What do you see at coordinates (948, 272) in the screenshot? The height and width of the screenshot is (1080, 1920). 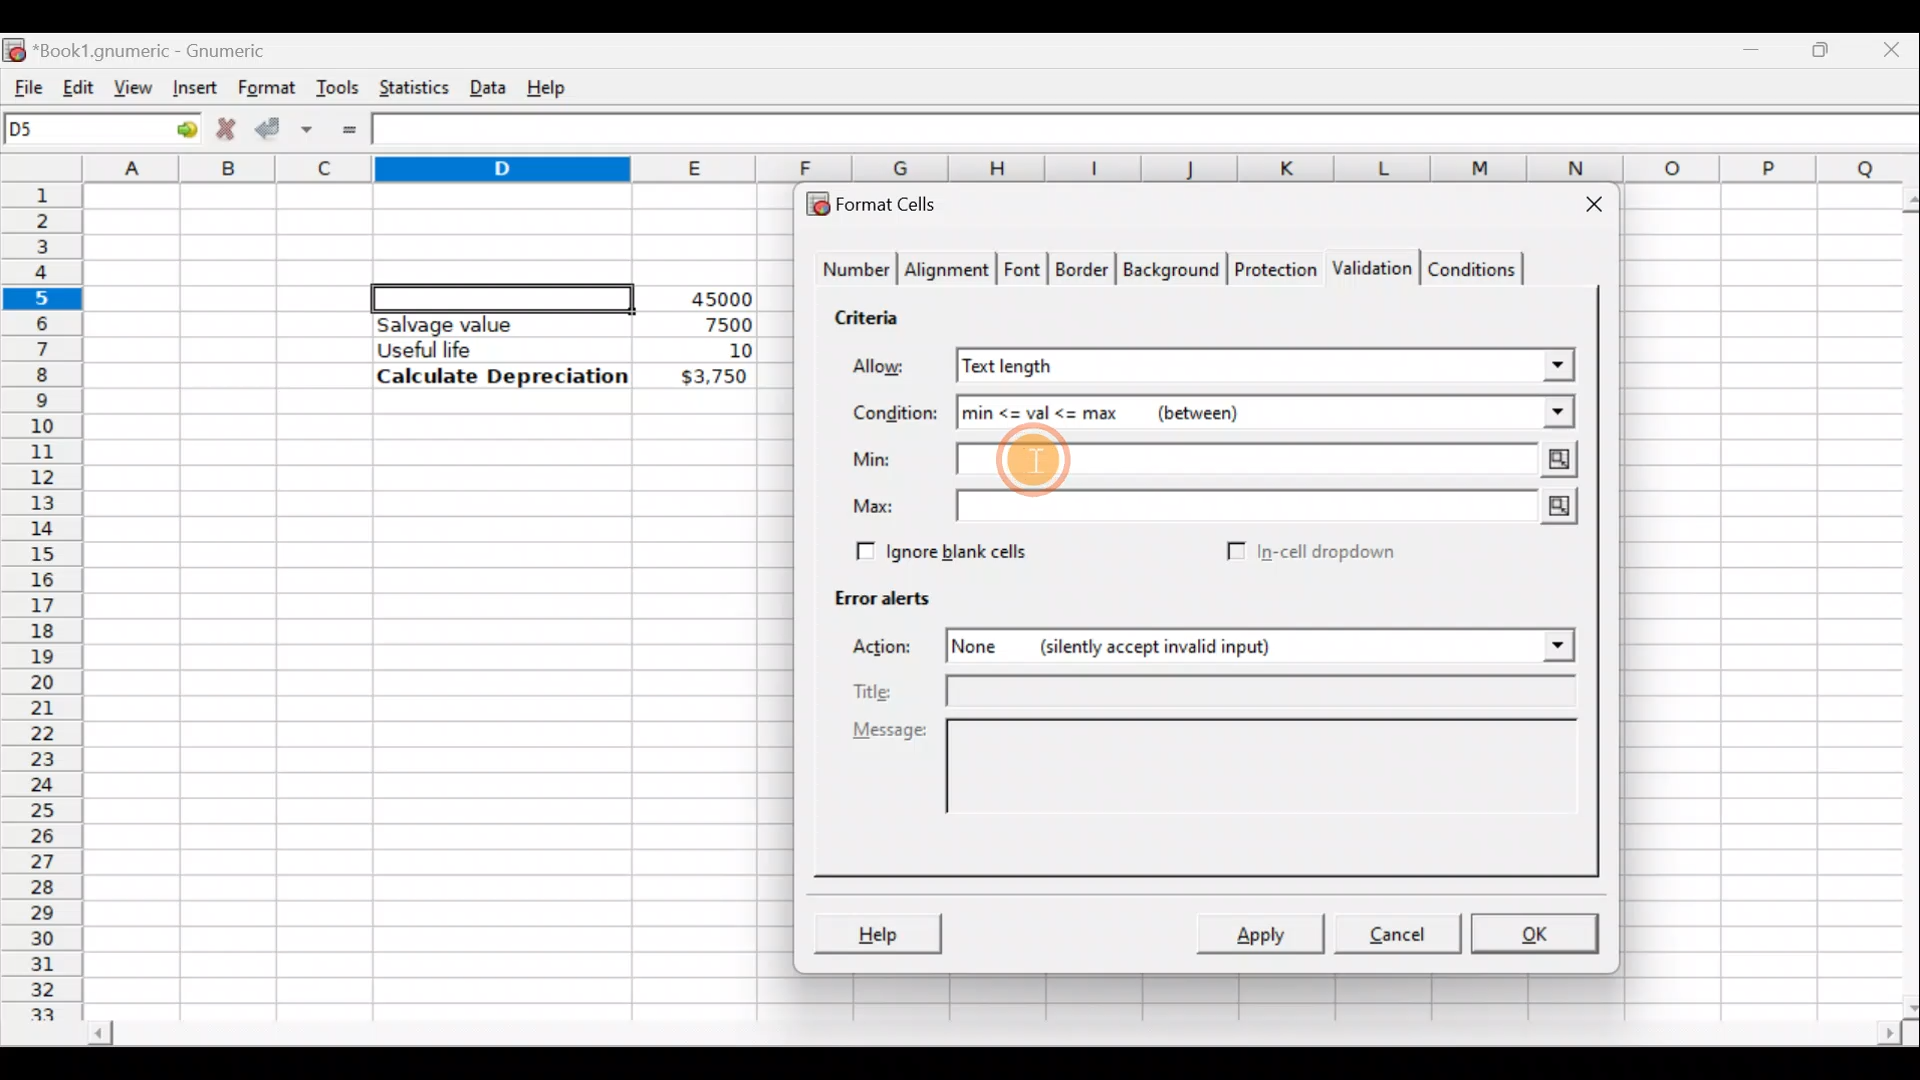 I see `Alignment` at bounding box center [948, 272].